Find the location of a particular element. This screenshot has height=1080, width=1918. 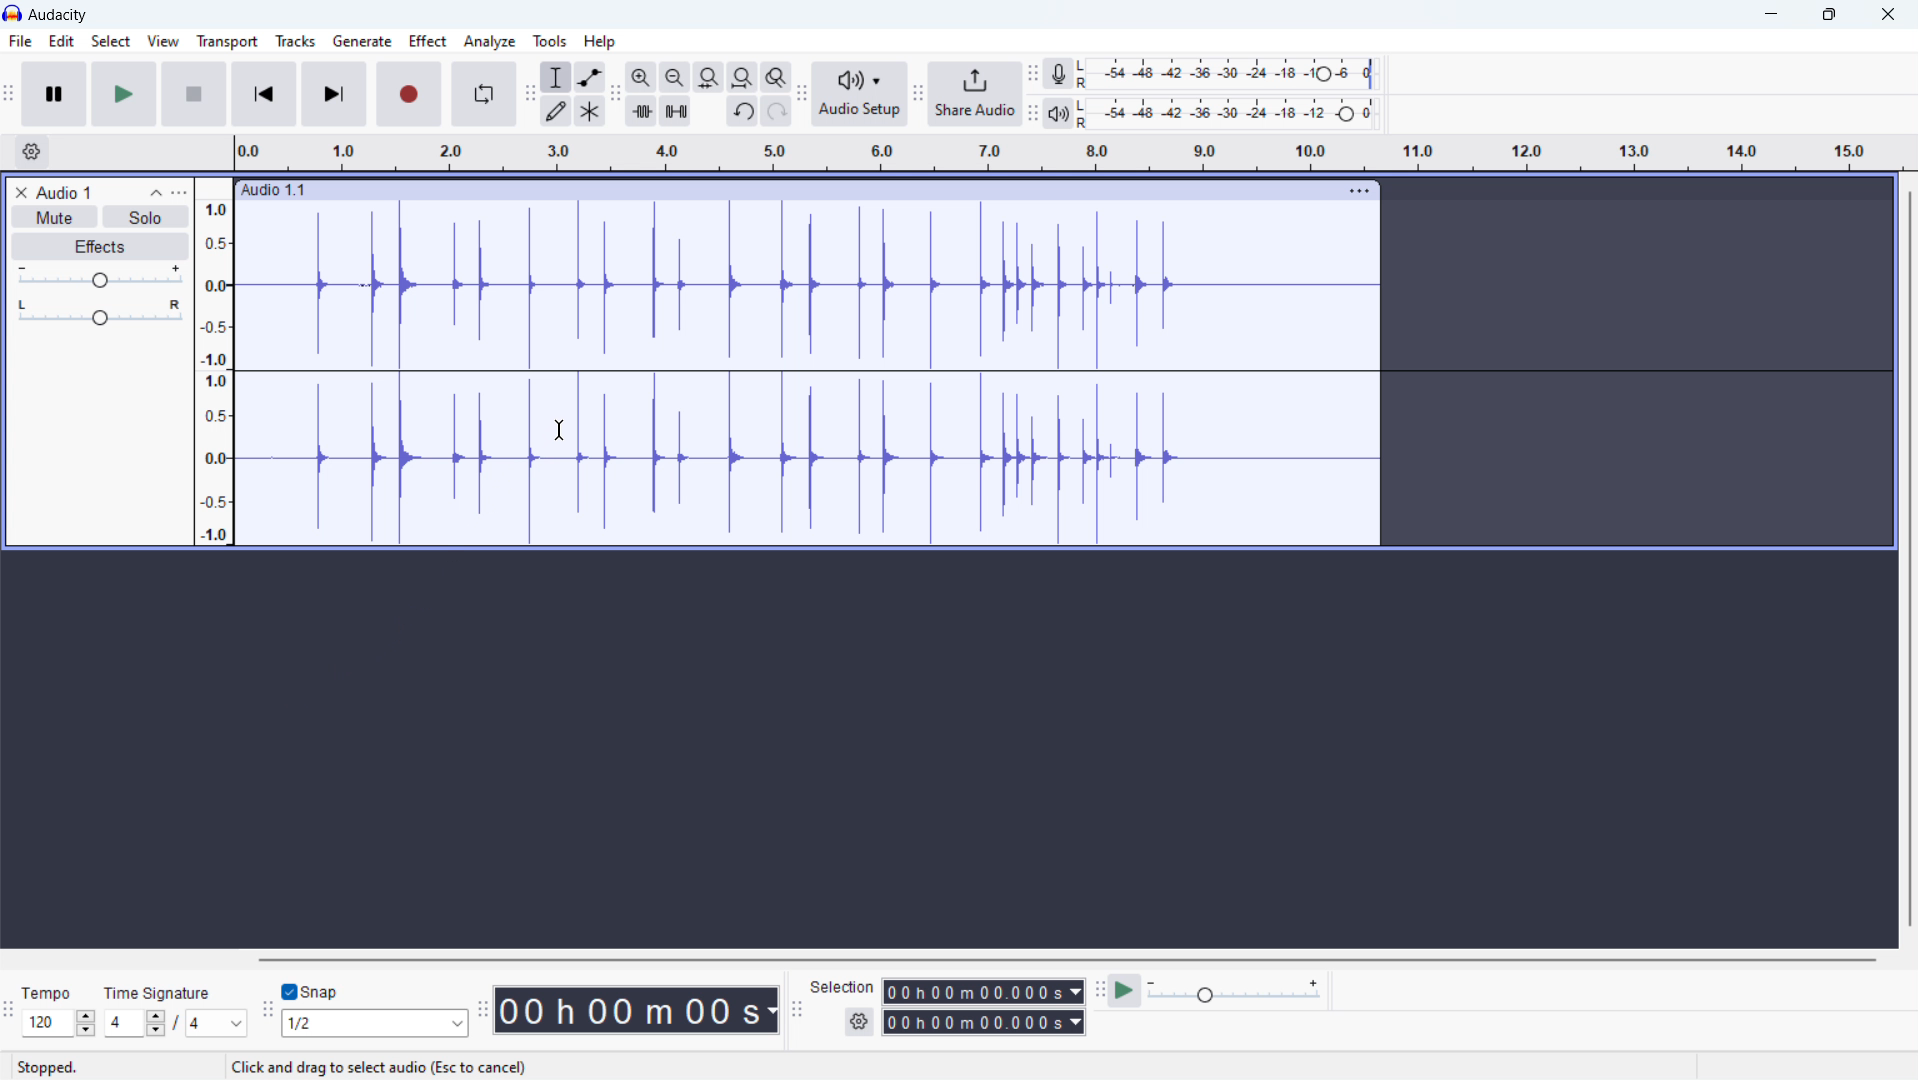

Stopped is located at coordinates (48, 1066).